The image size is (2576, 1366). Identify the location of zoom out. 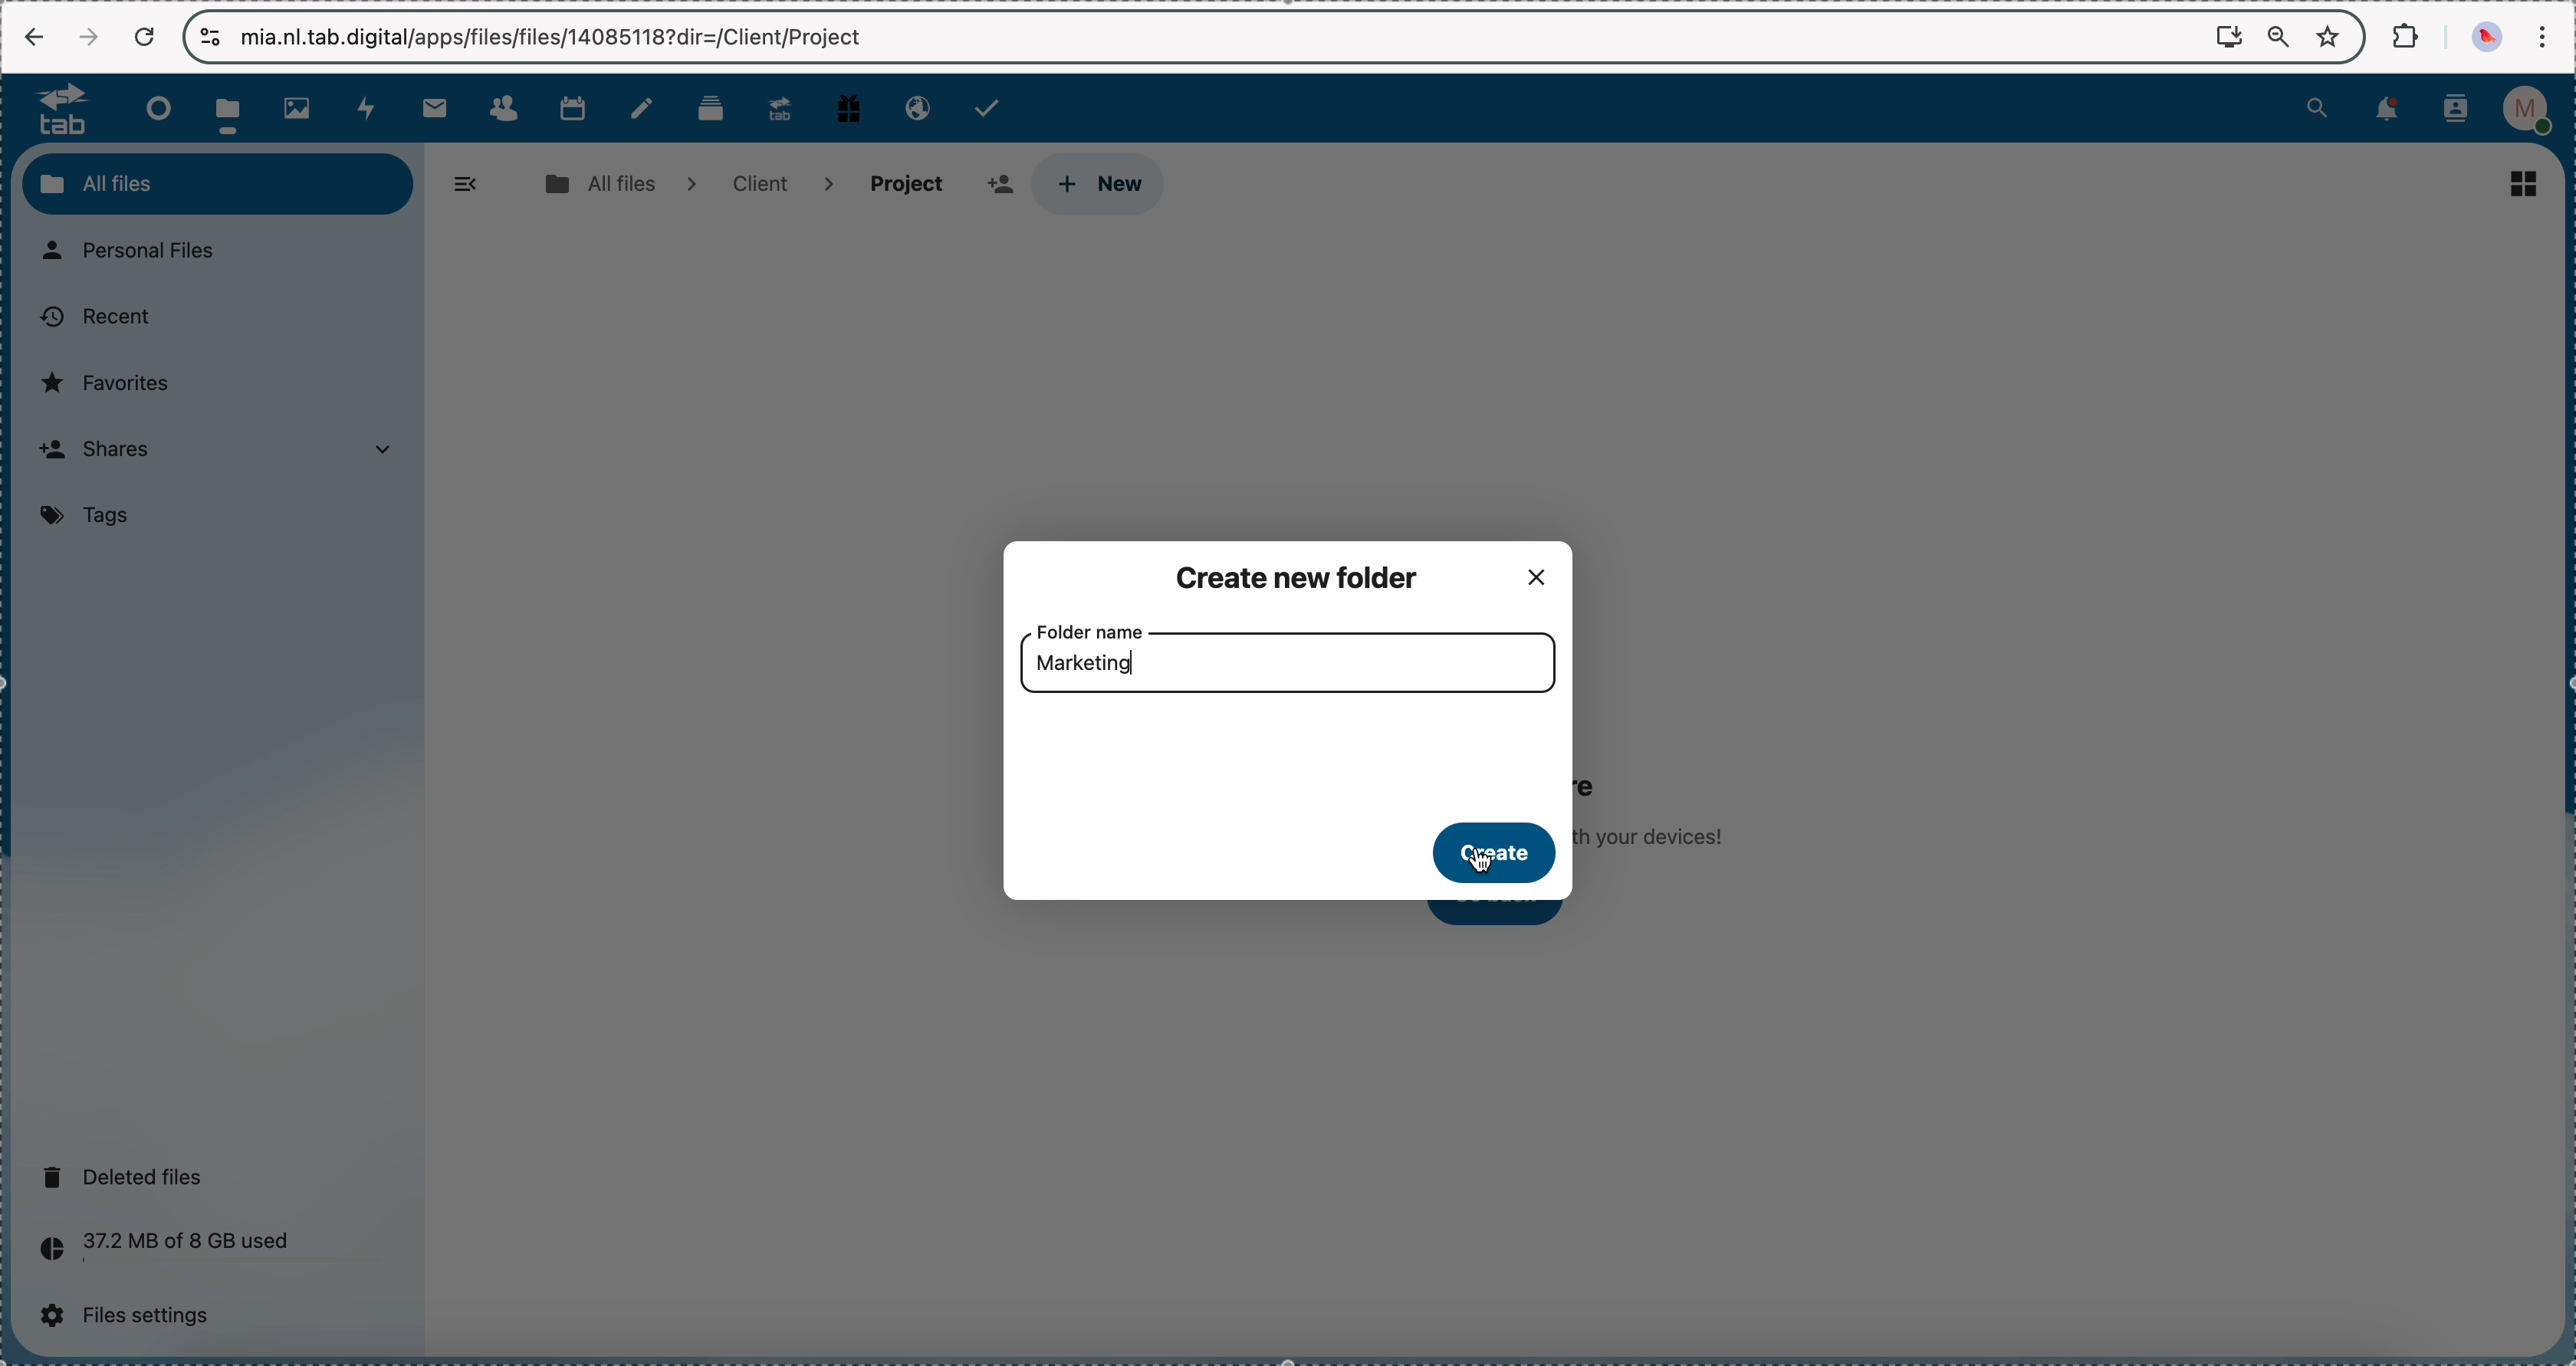
(2279, 38).